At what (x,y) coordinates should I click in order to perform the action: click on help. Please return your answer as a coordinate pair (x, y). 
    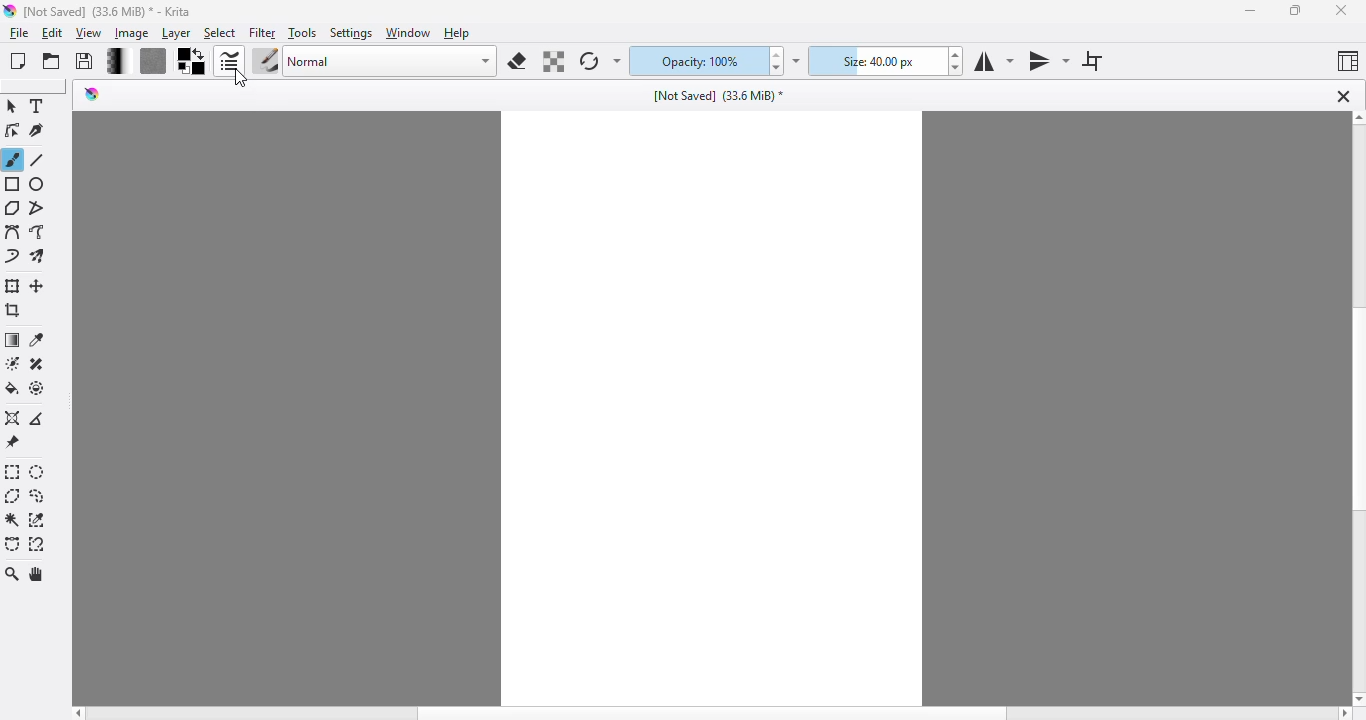
    Looking at the image, I should click on (458, 33).